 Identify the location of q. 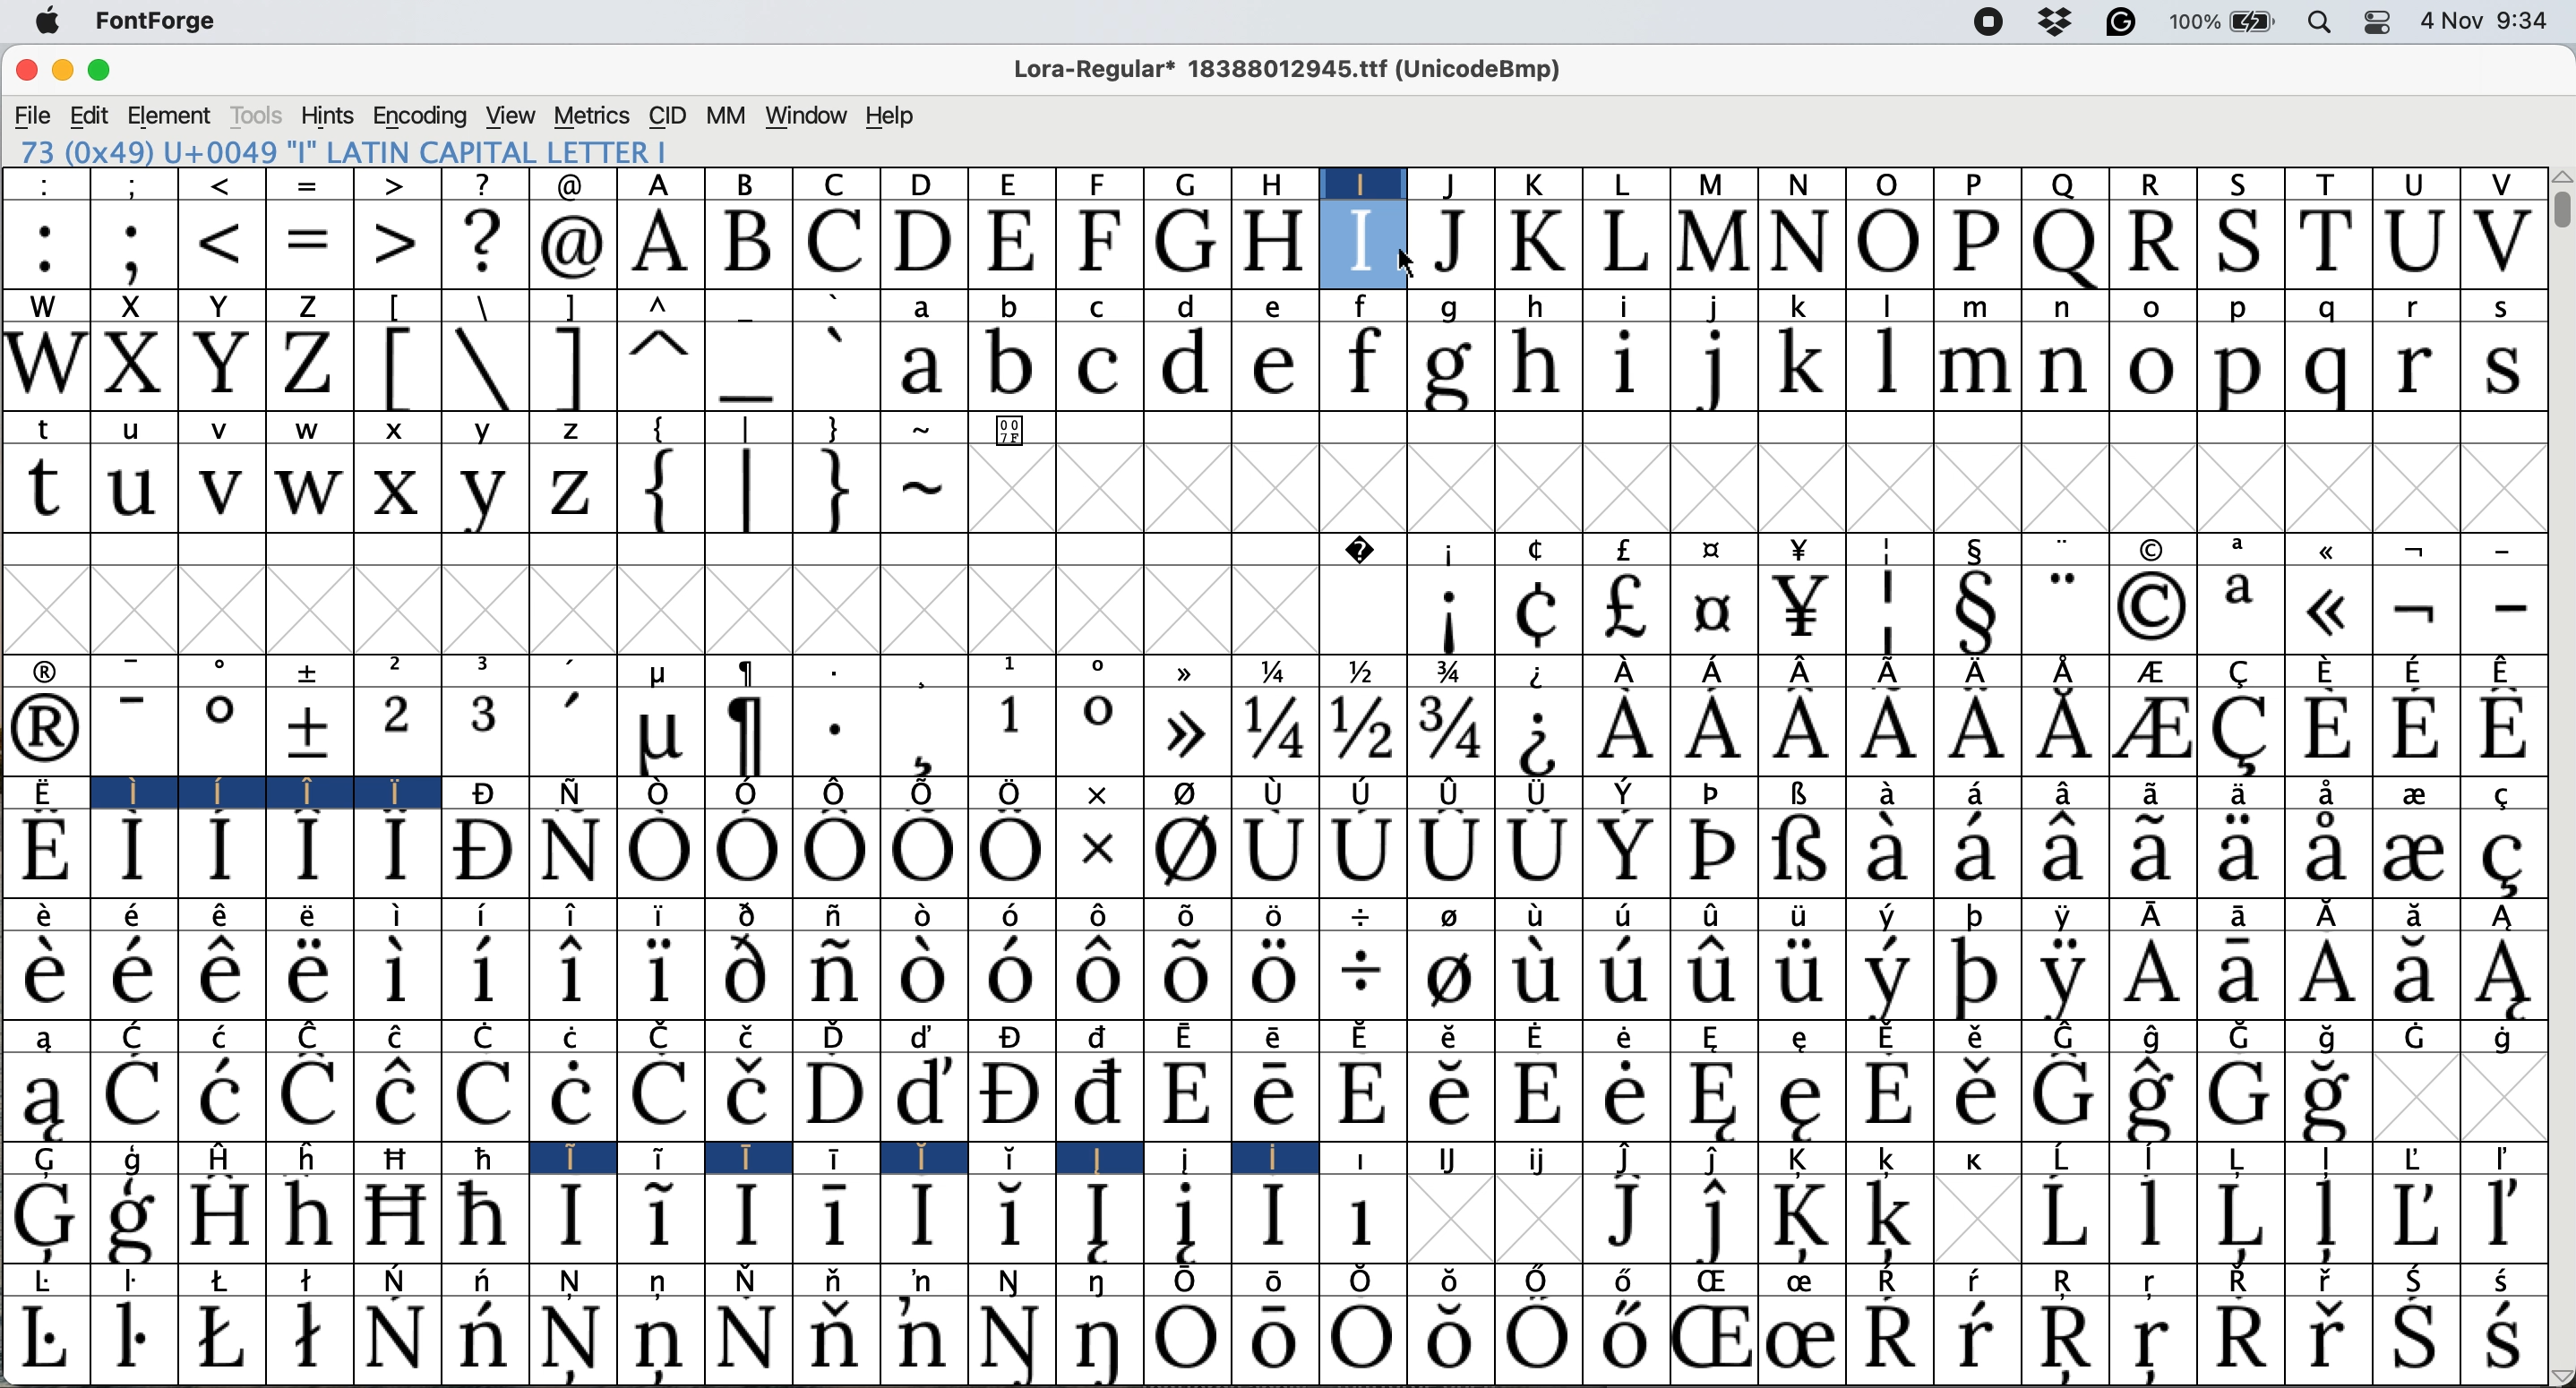
(2325, 307).